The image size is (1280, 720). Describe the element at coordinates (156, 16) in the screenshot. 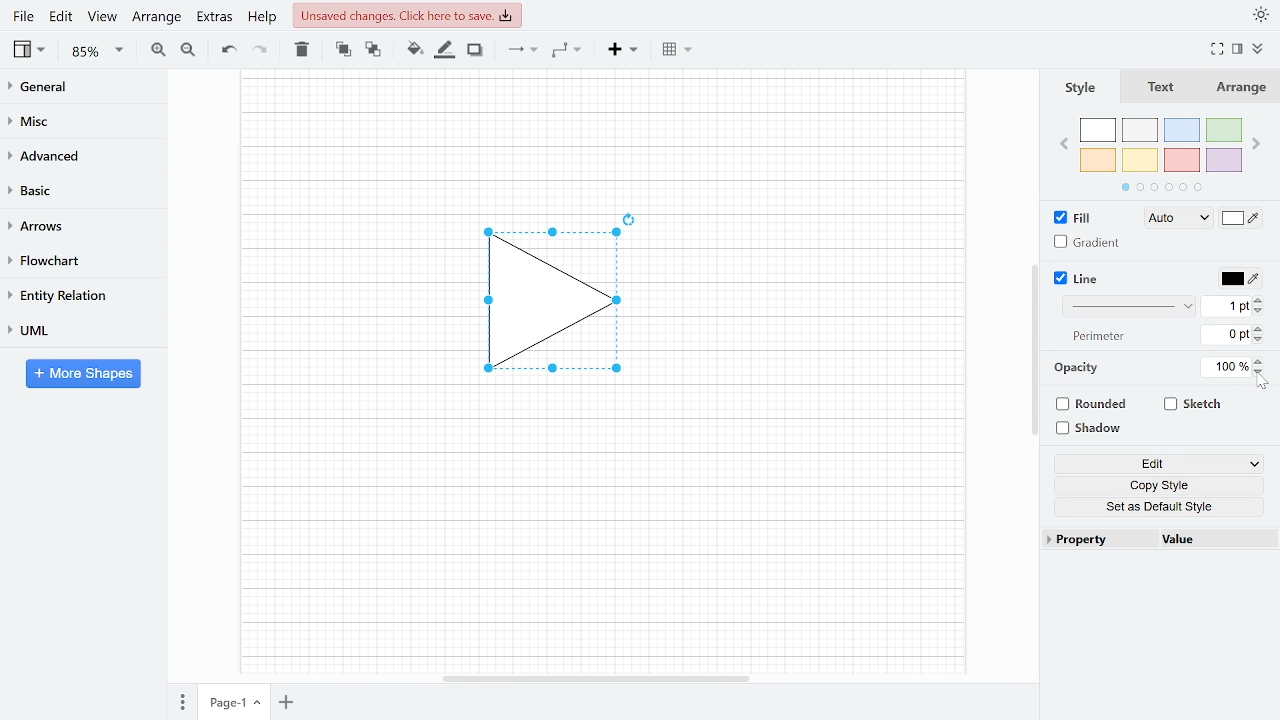

I see `Arrange` at that location.